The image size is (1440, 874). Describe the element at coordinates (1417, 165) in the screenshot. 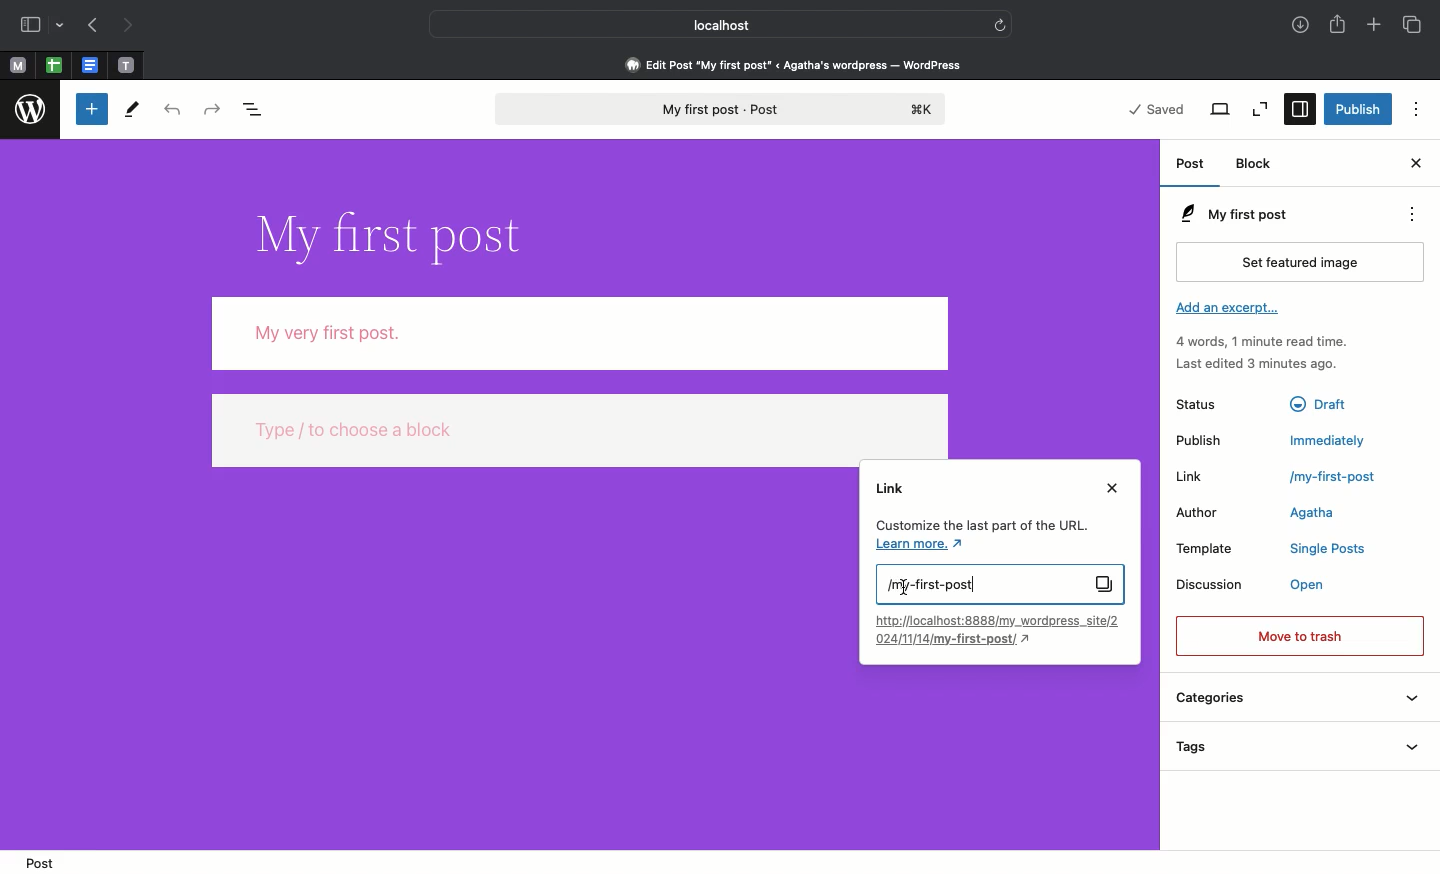

I see `Close` at that location.